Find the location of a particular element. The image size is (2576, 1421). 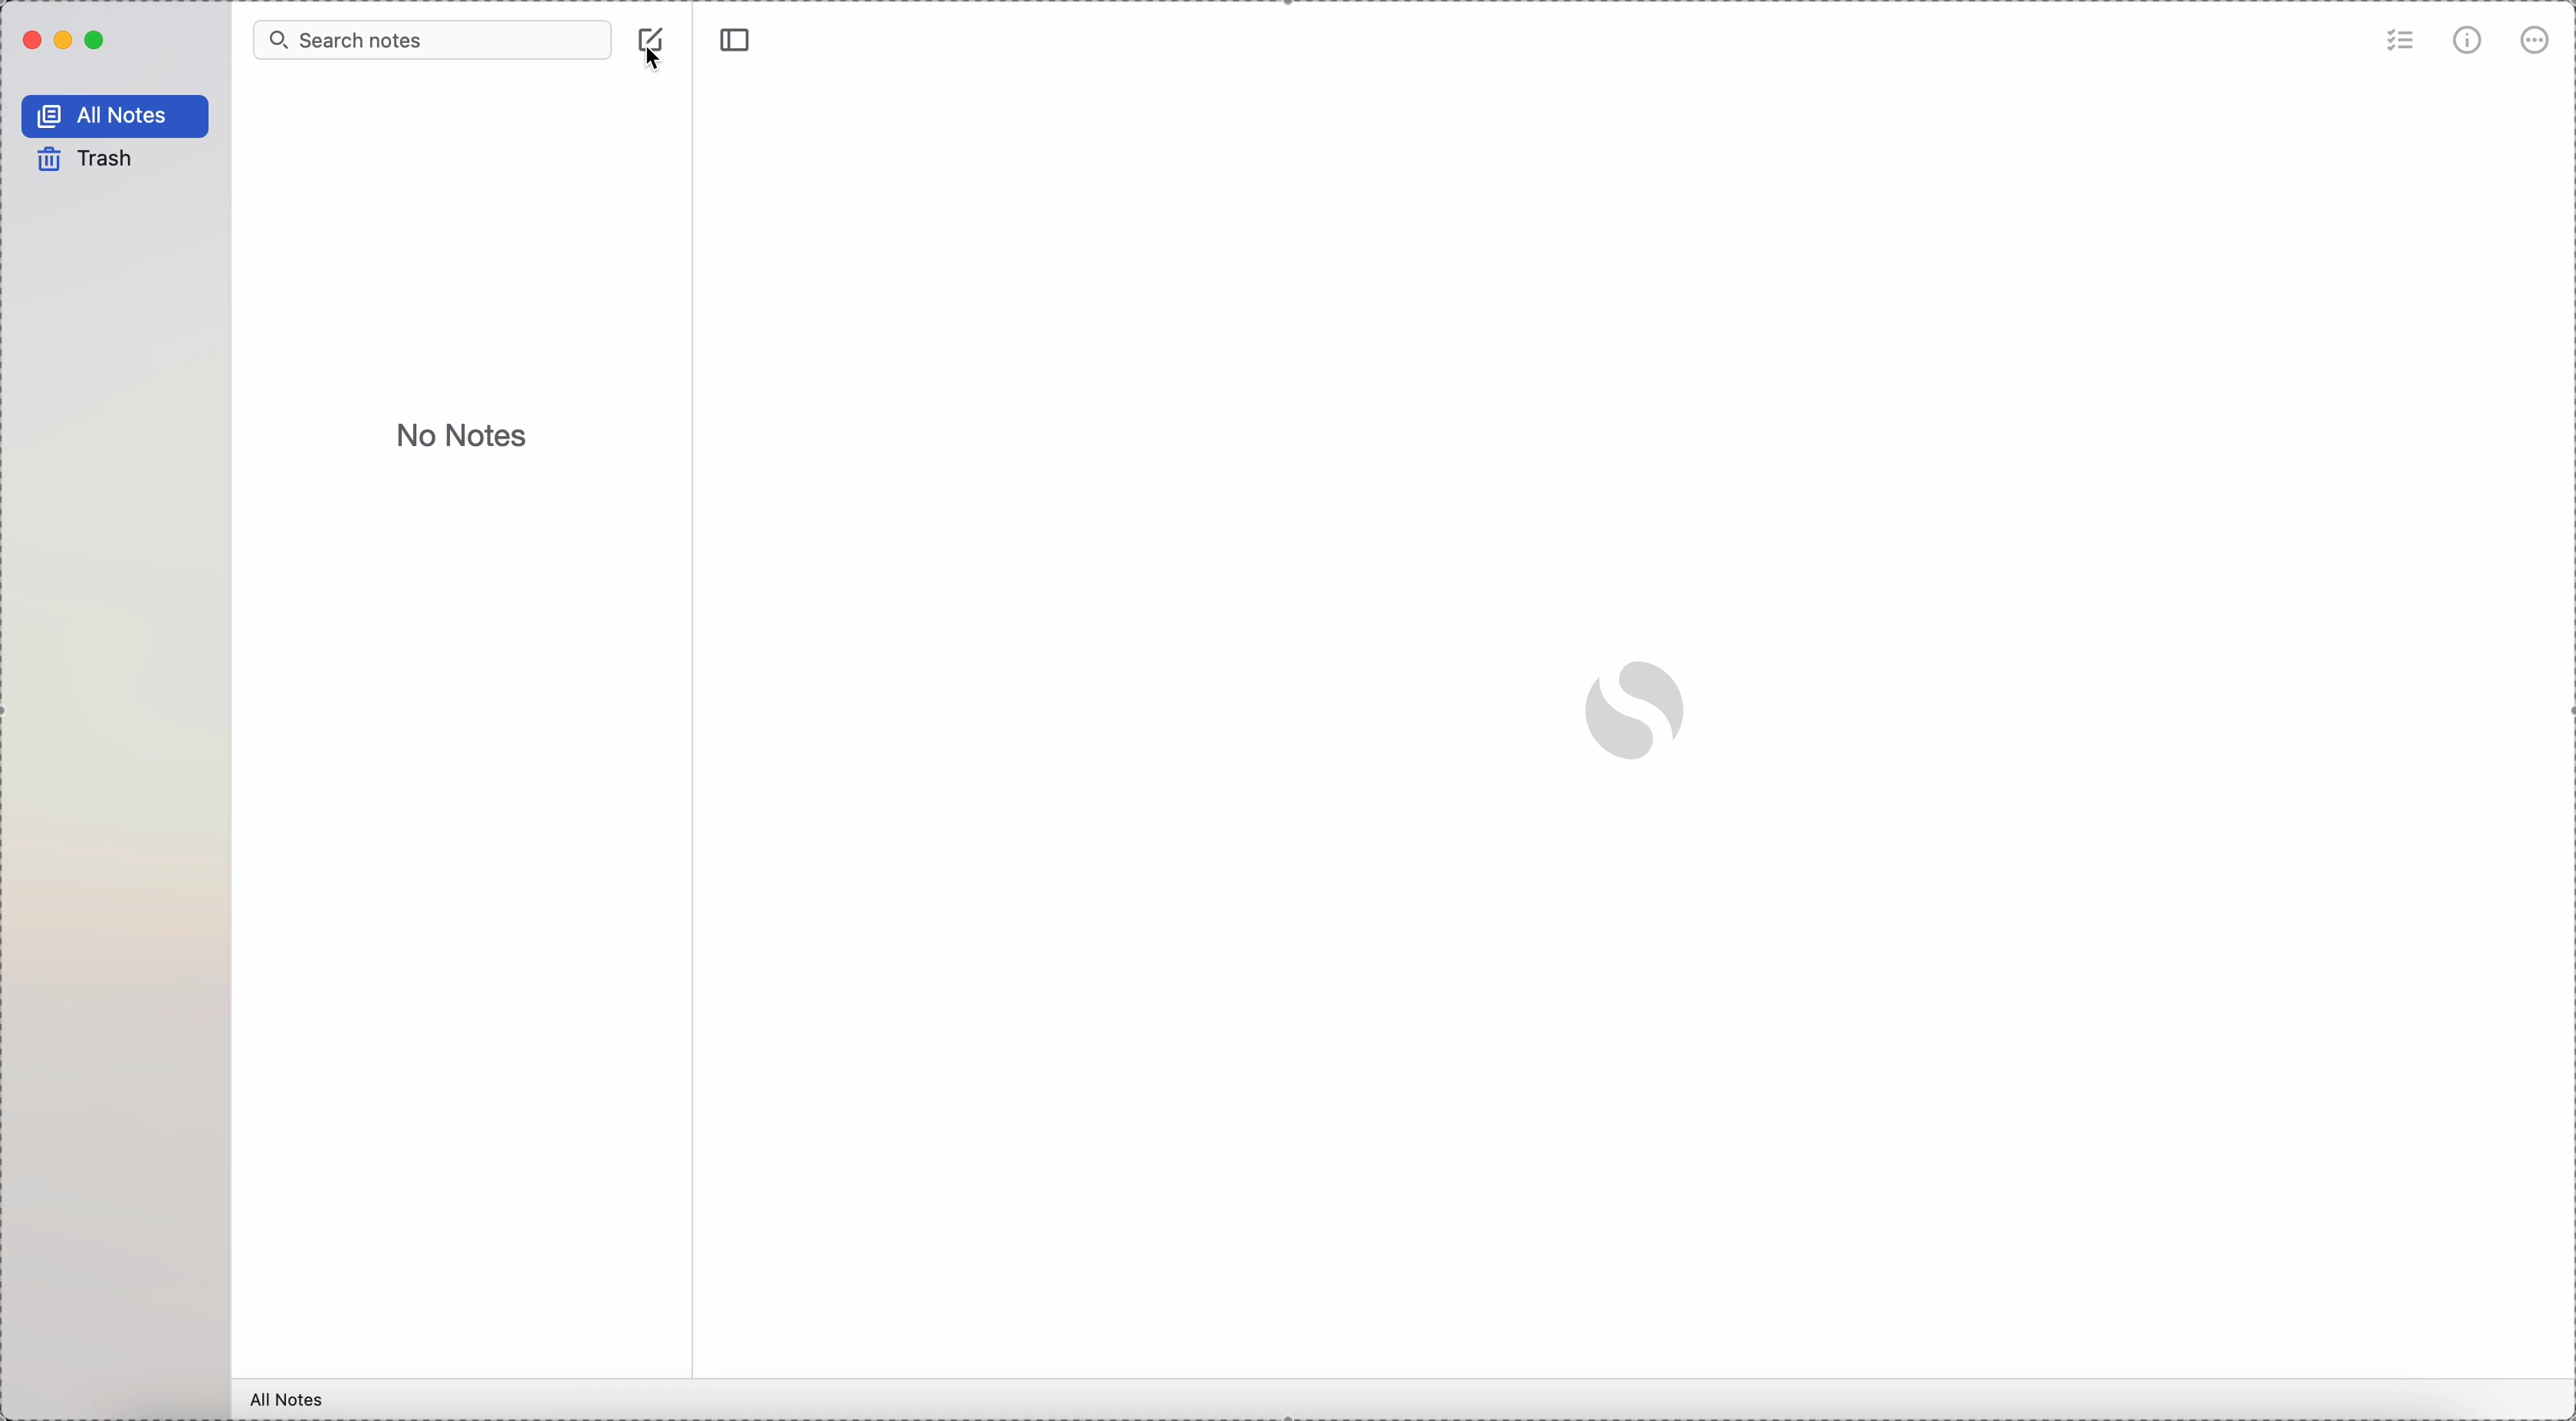

toggle sidebar is located at coordinates (733, 41).